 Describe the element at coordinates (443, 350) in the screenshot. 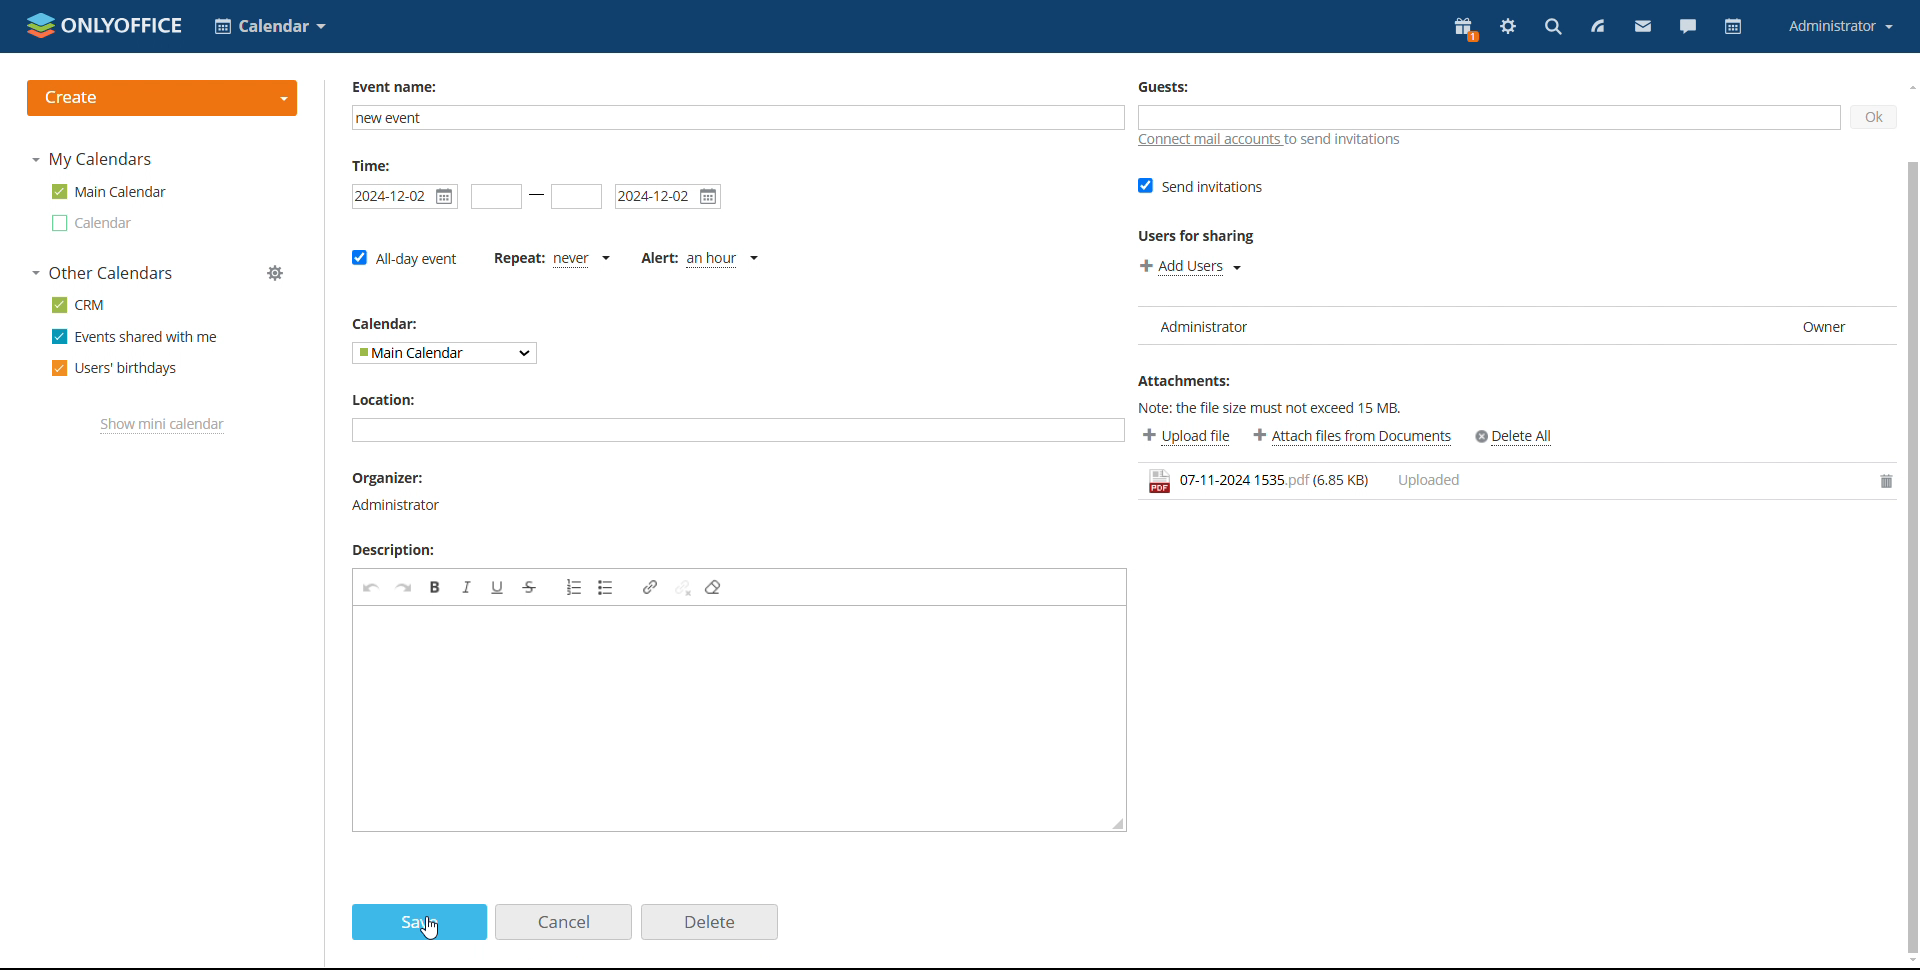

I see `select calendar` at that location.